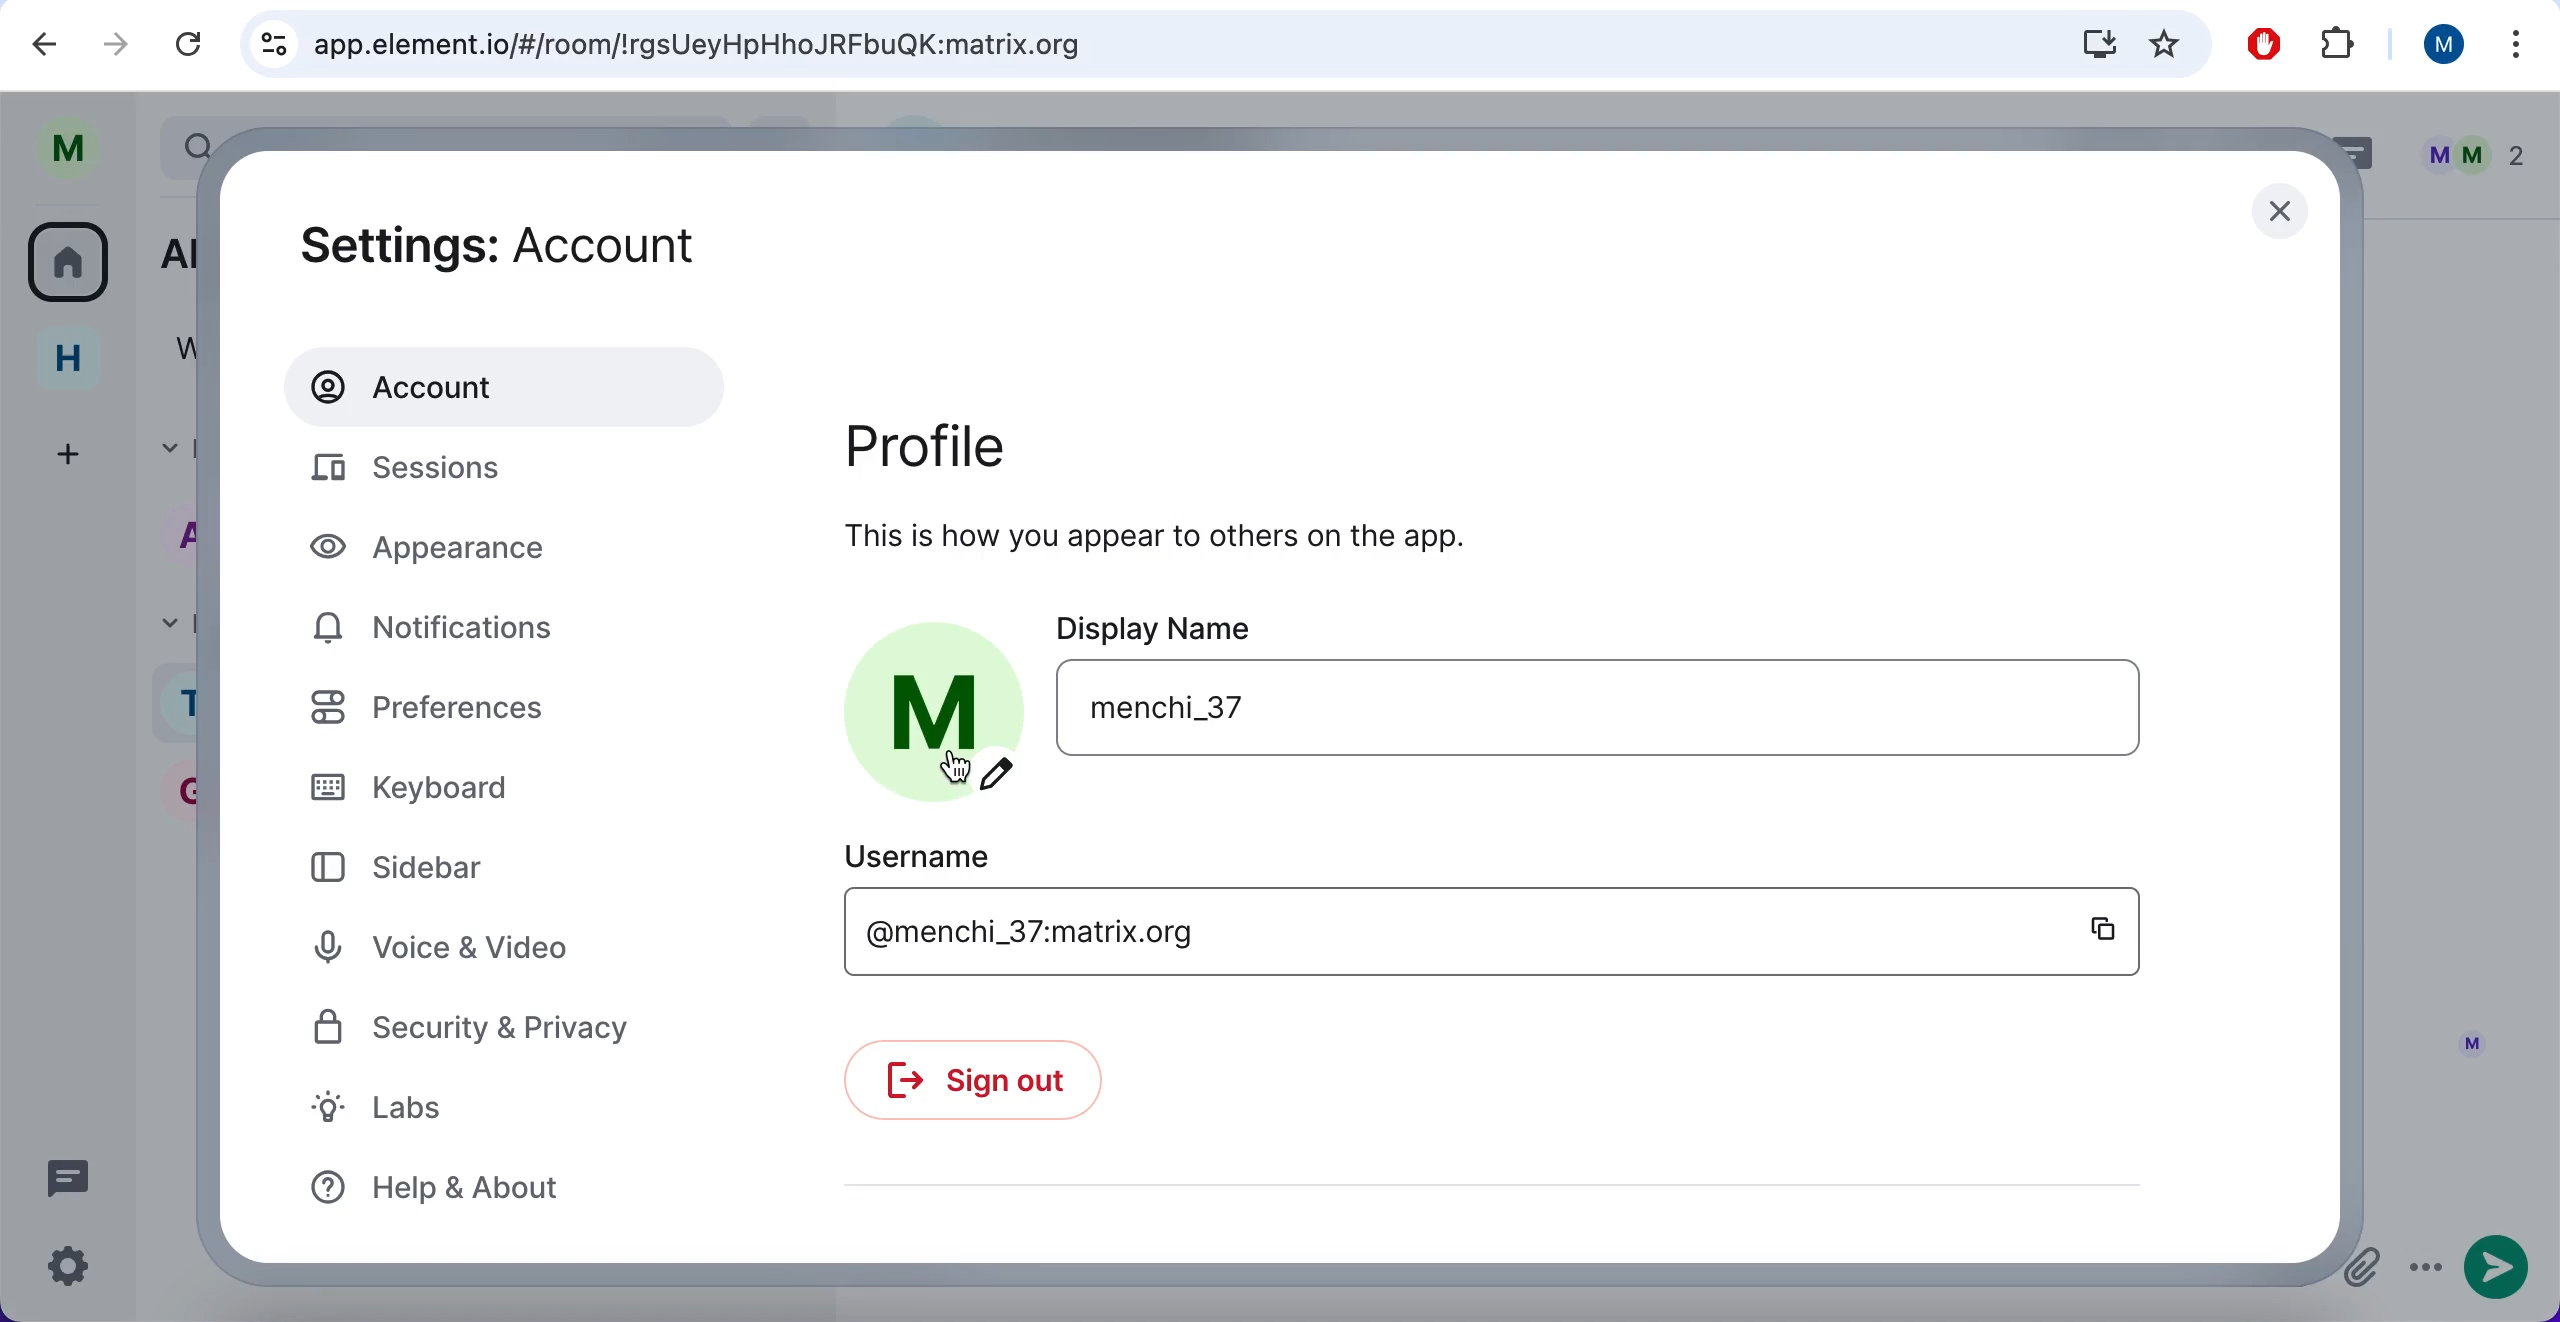 Image resolution: width=2560 pixels, height=1322 pixels. Describe the element at coordinates (1220, 43) in the screenshot. I see `search bar` at that location.